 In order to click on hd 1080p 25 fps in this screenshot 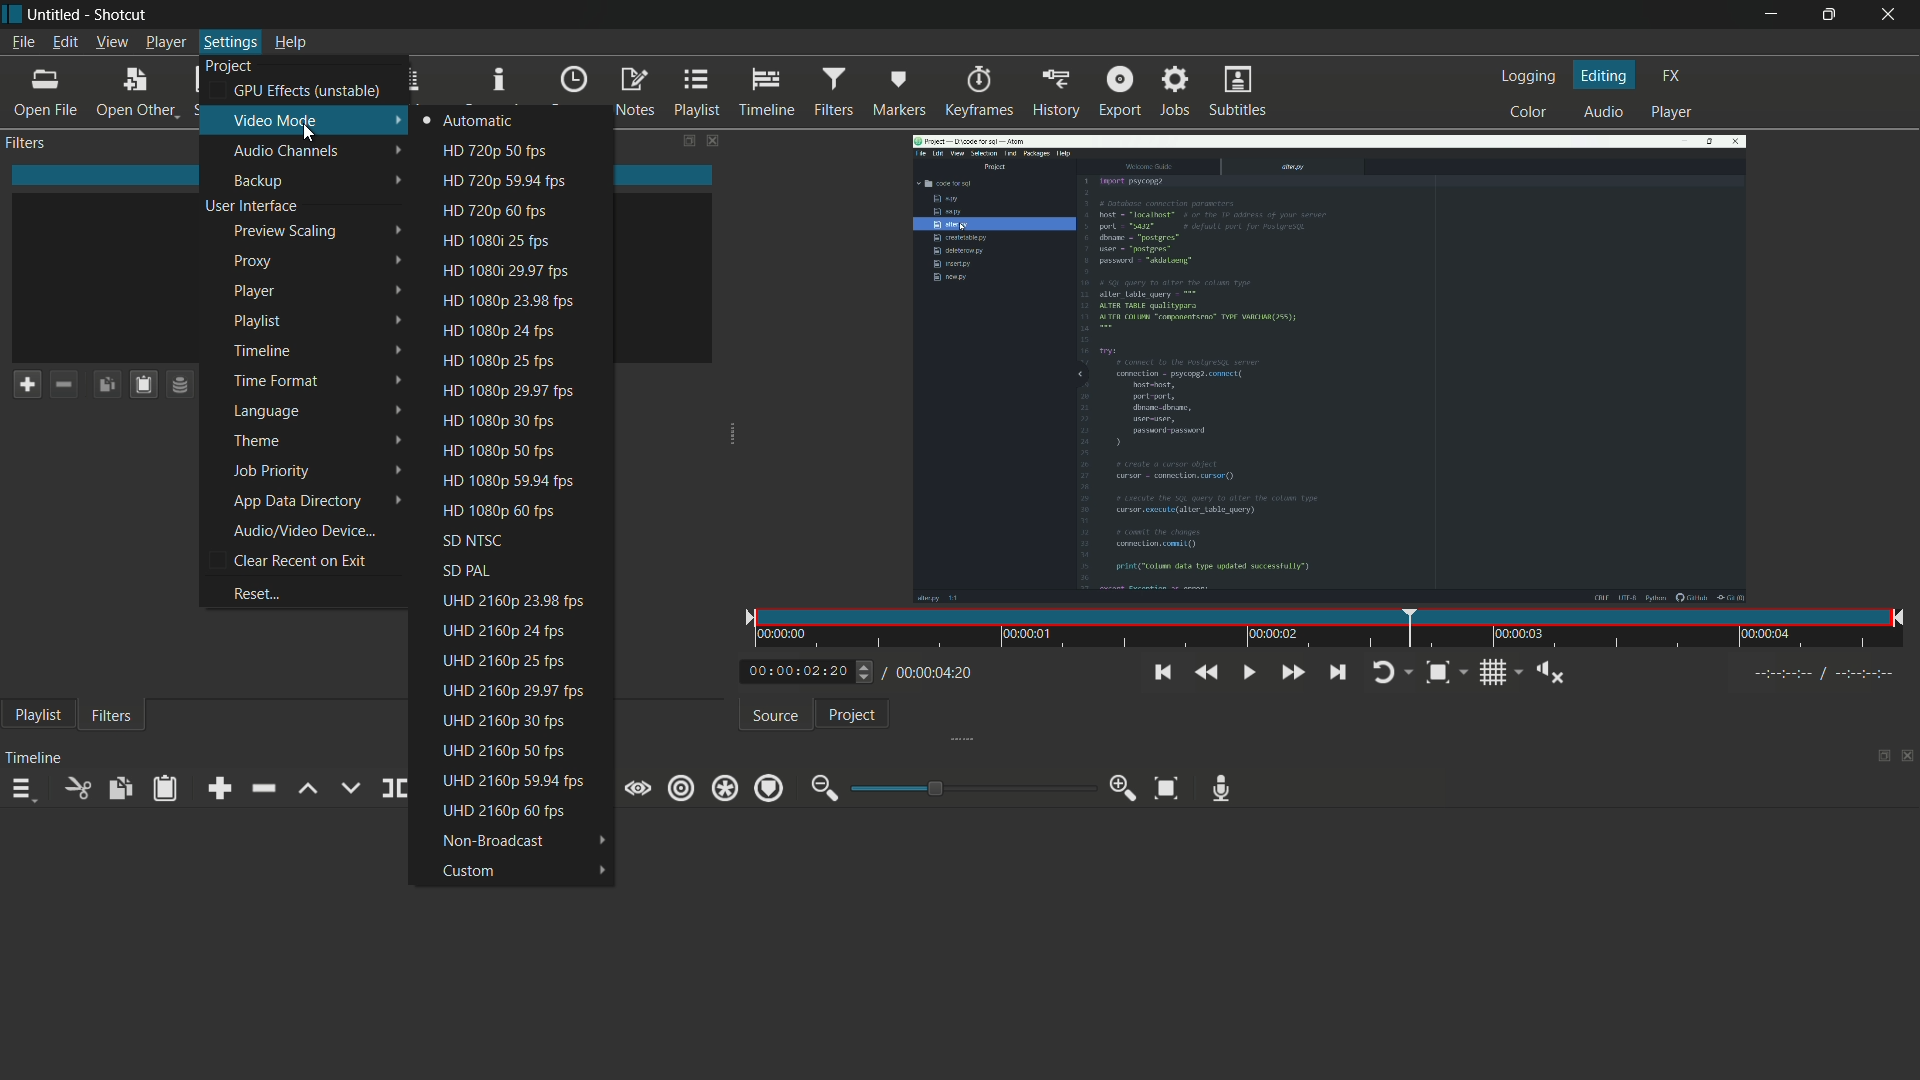, I will do `click(524, 240)`.